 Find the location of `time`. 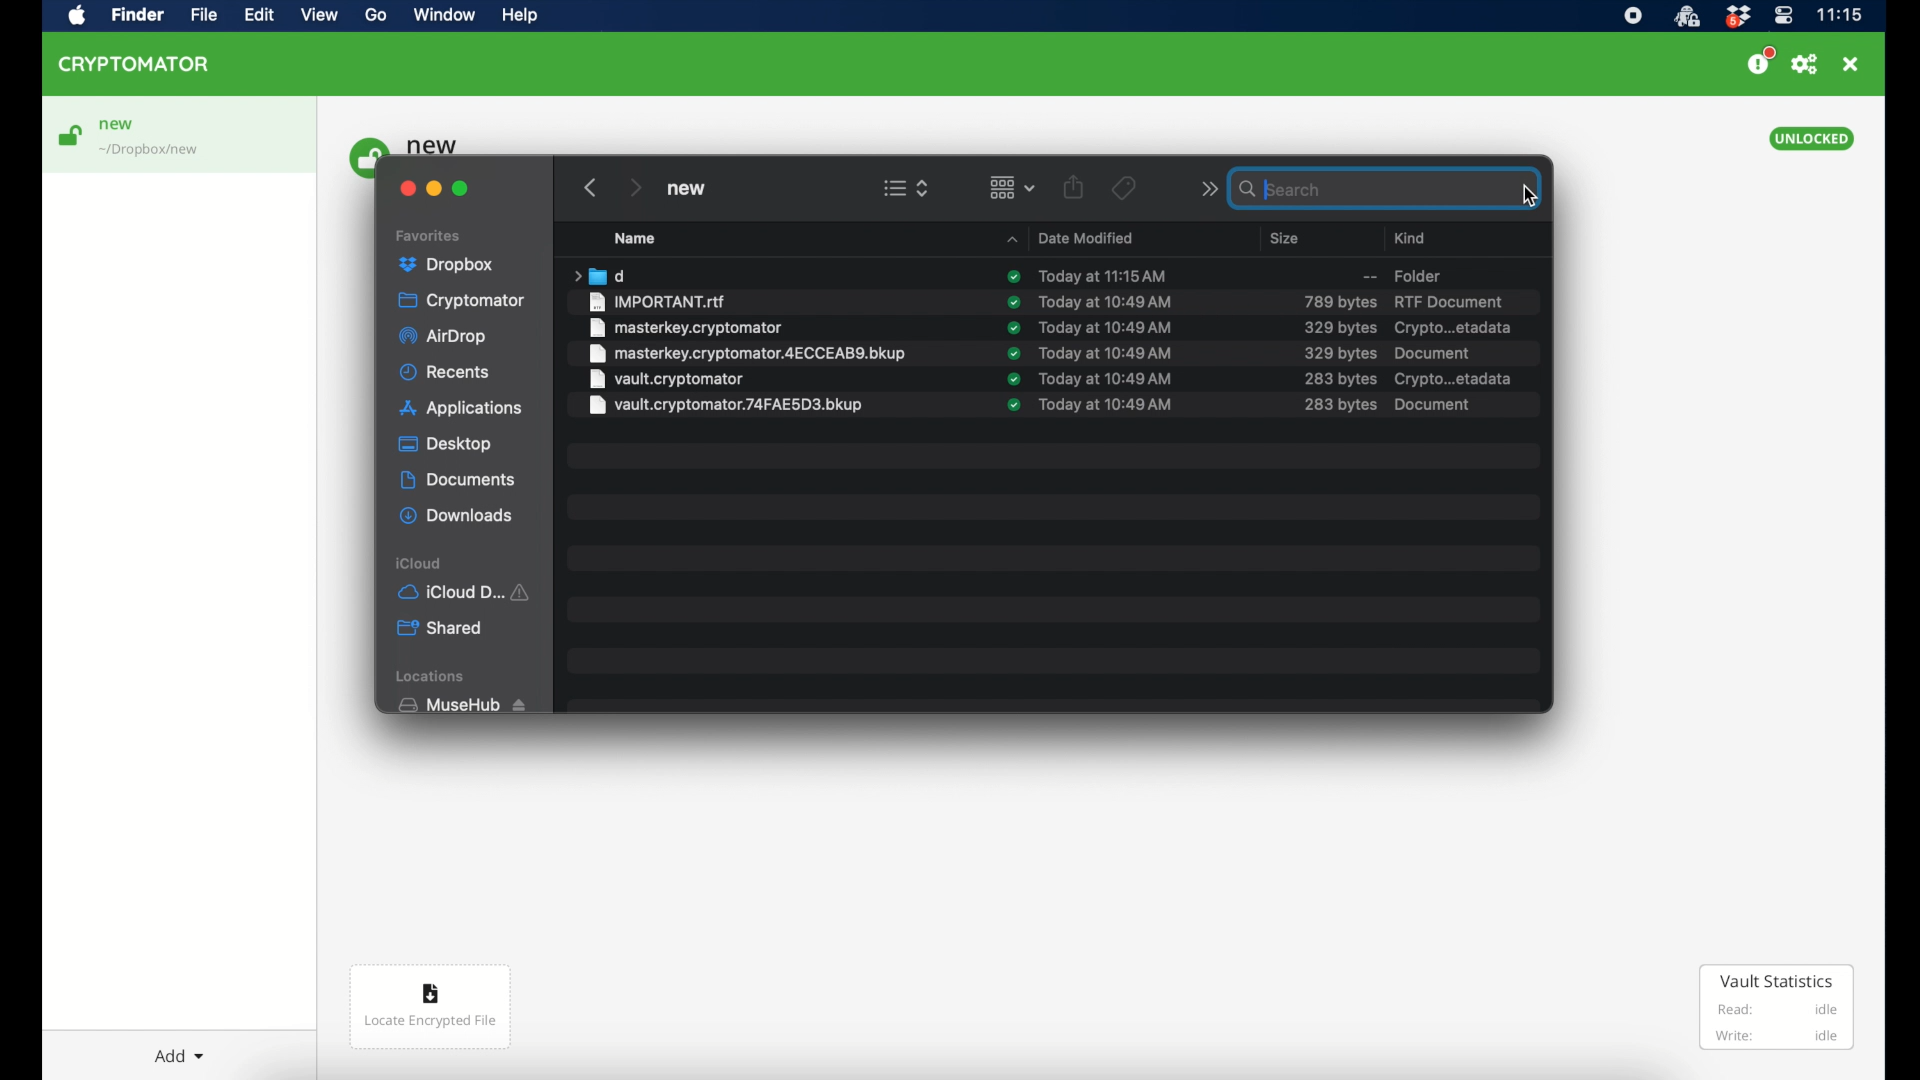

time is located at coordinates (1839, 14).